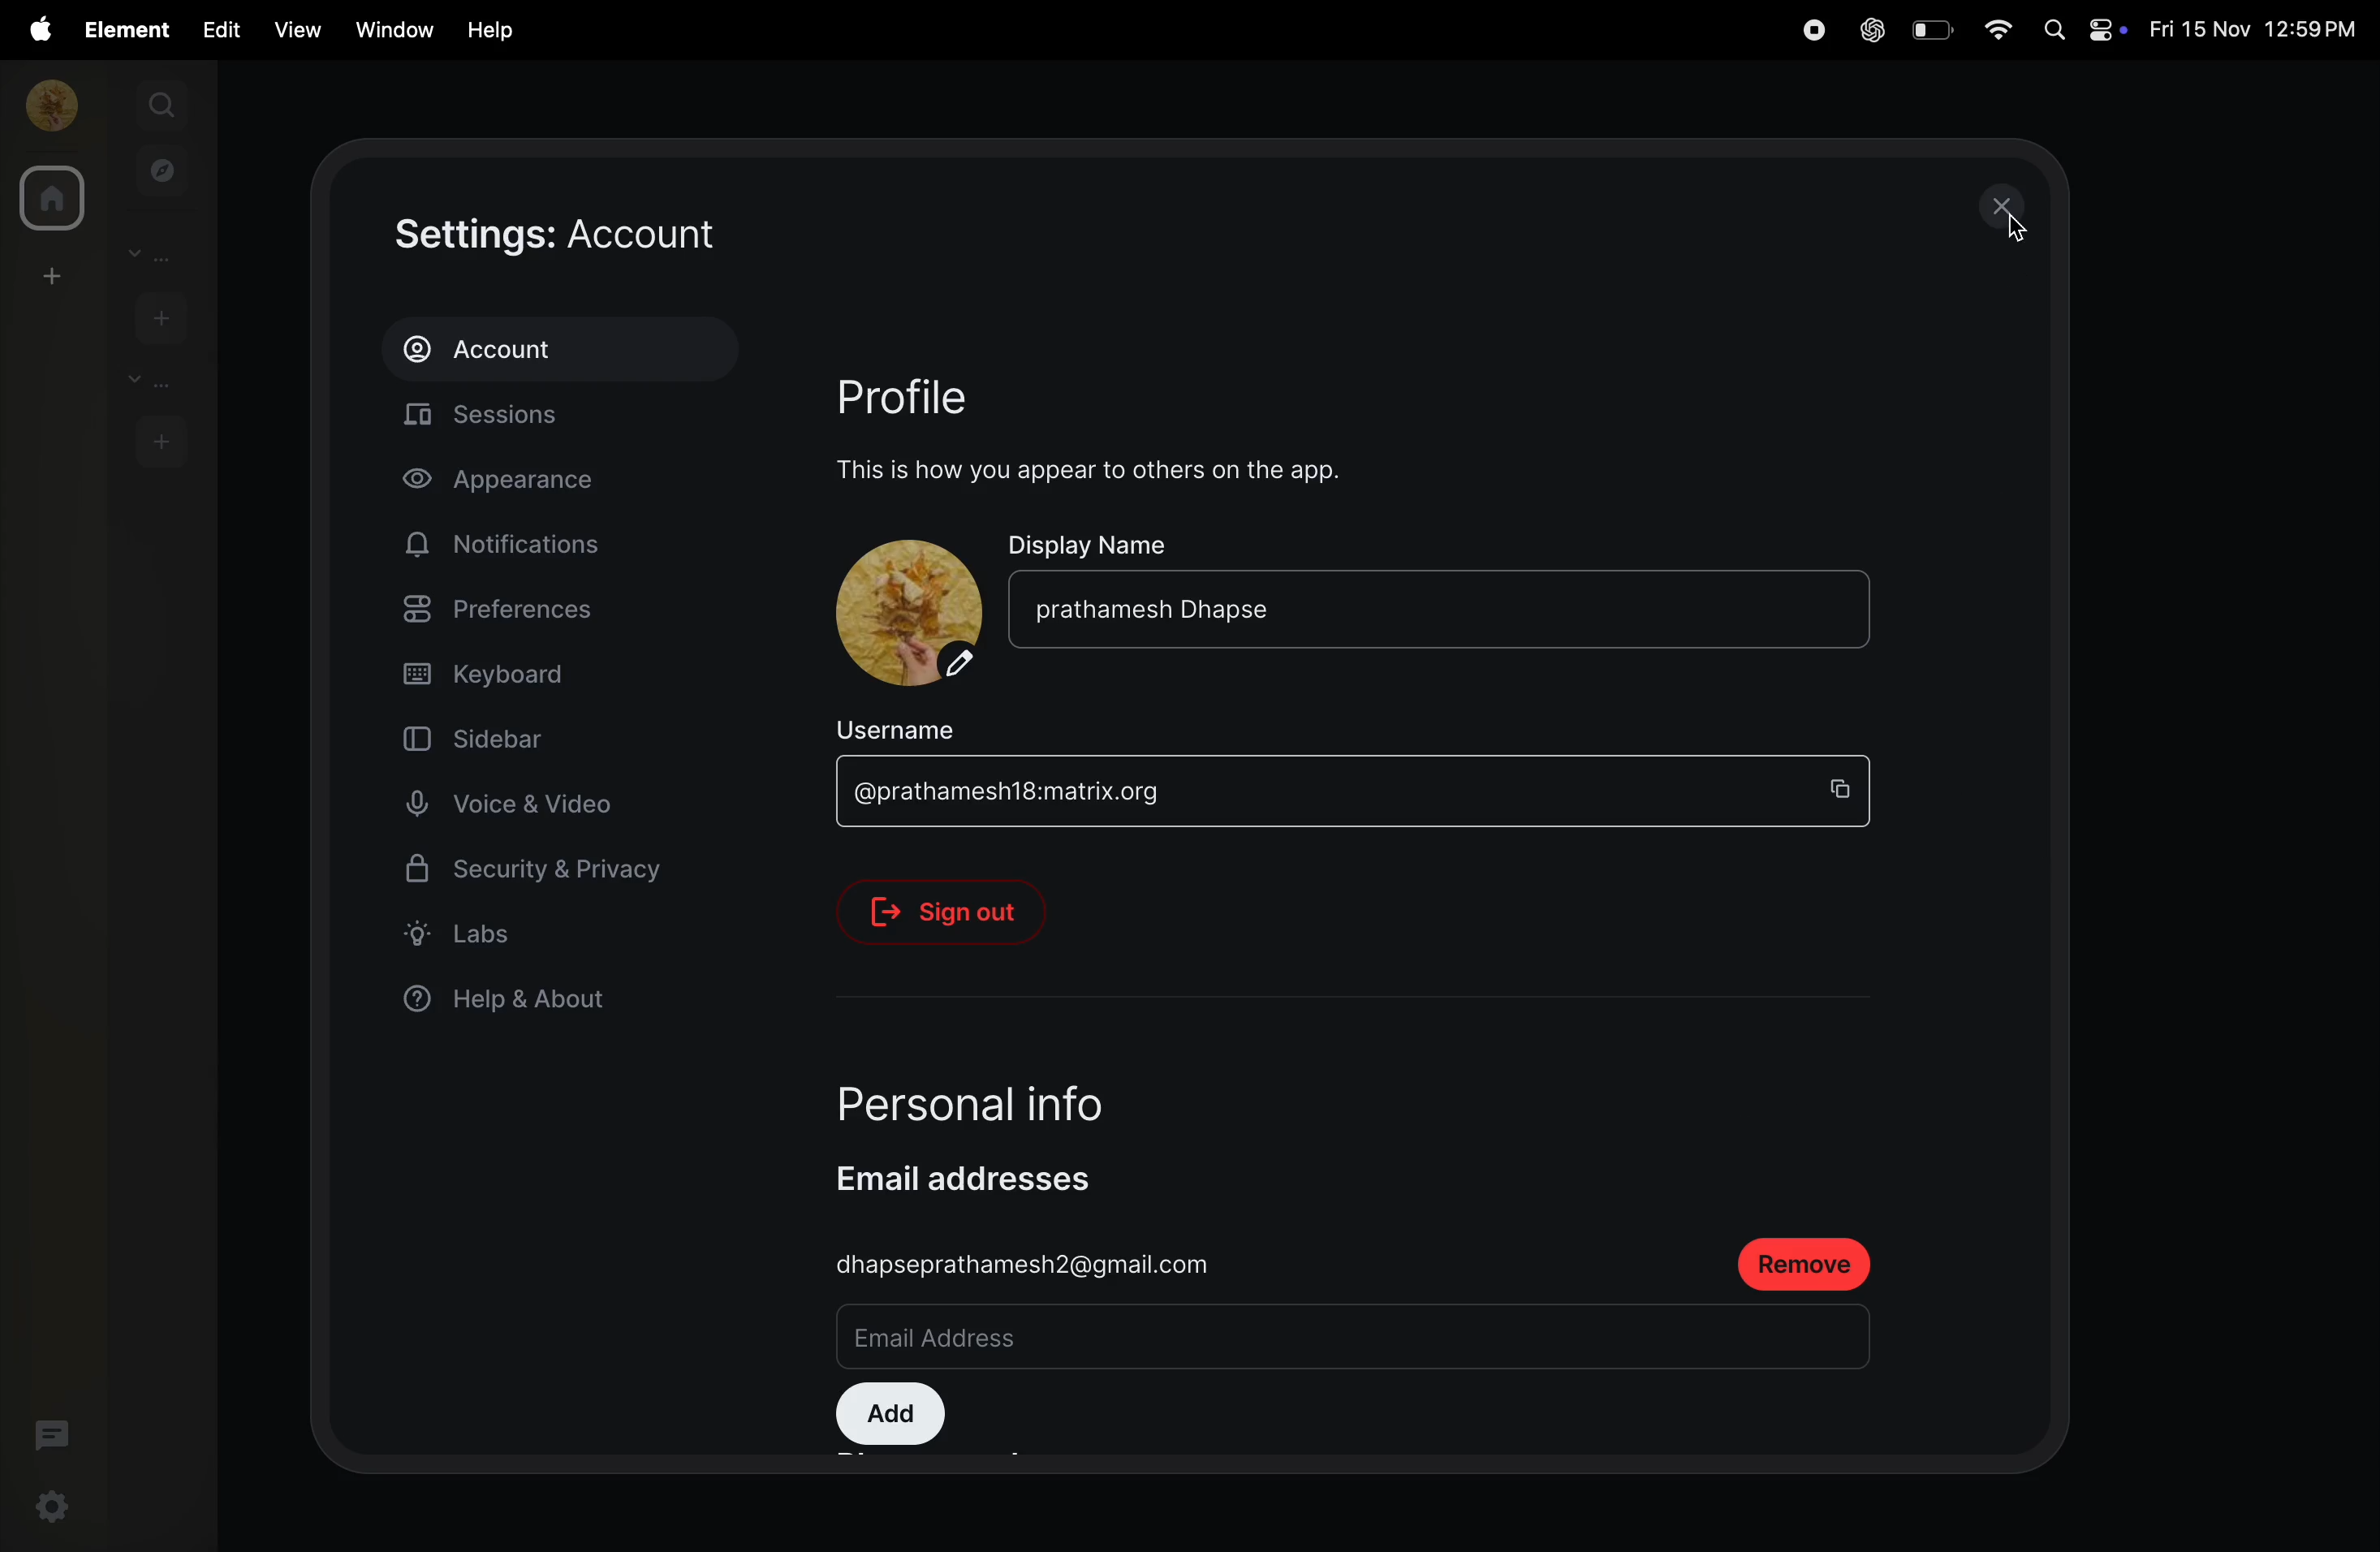 The height and width of the screenshot is (1552, 2380). I want to click on settings, so click(49, 1510).